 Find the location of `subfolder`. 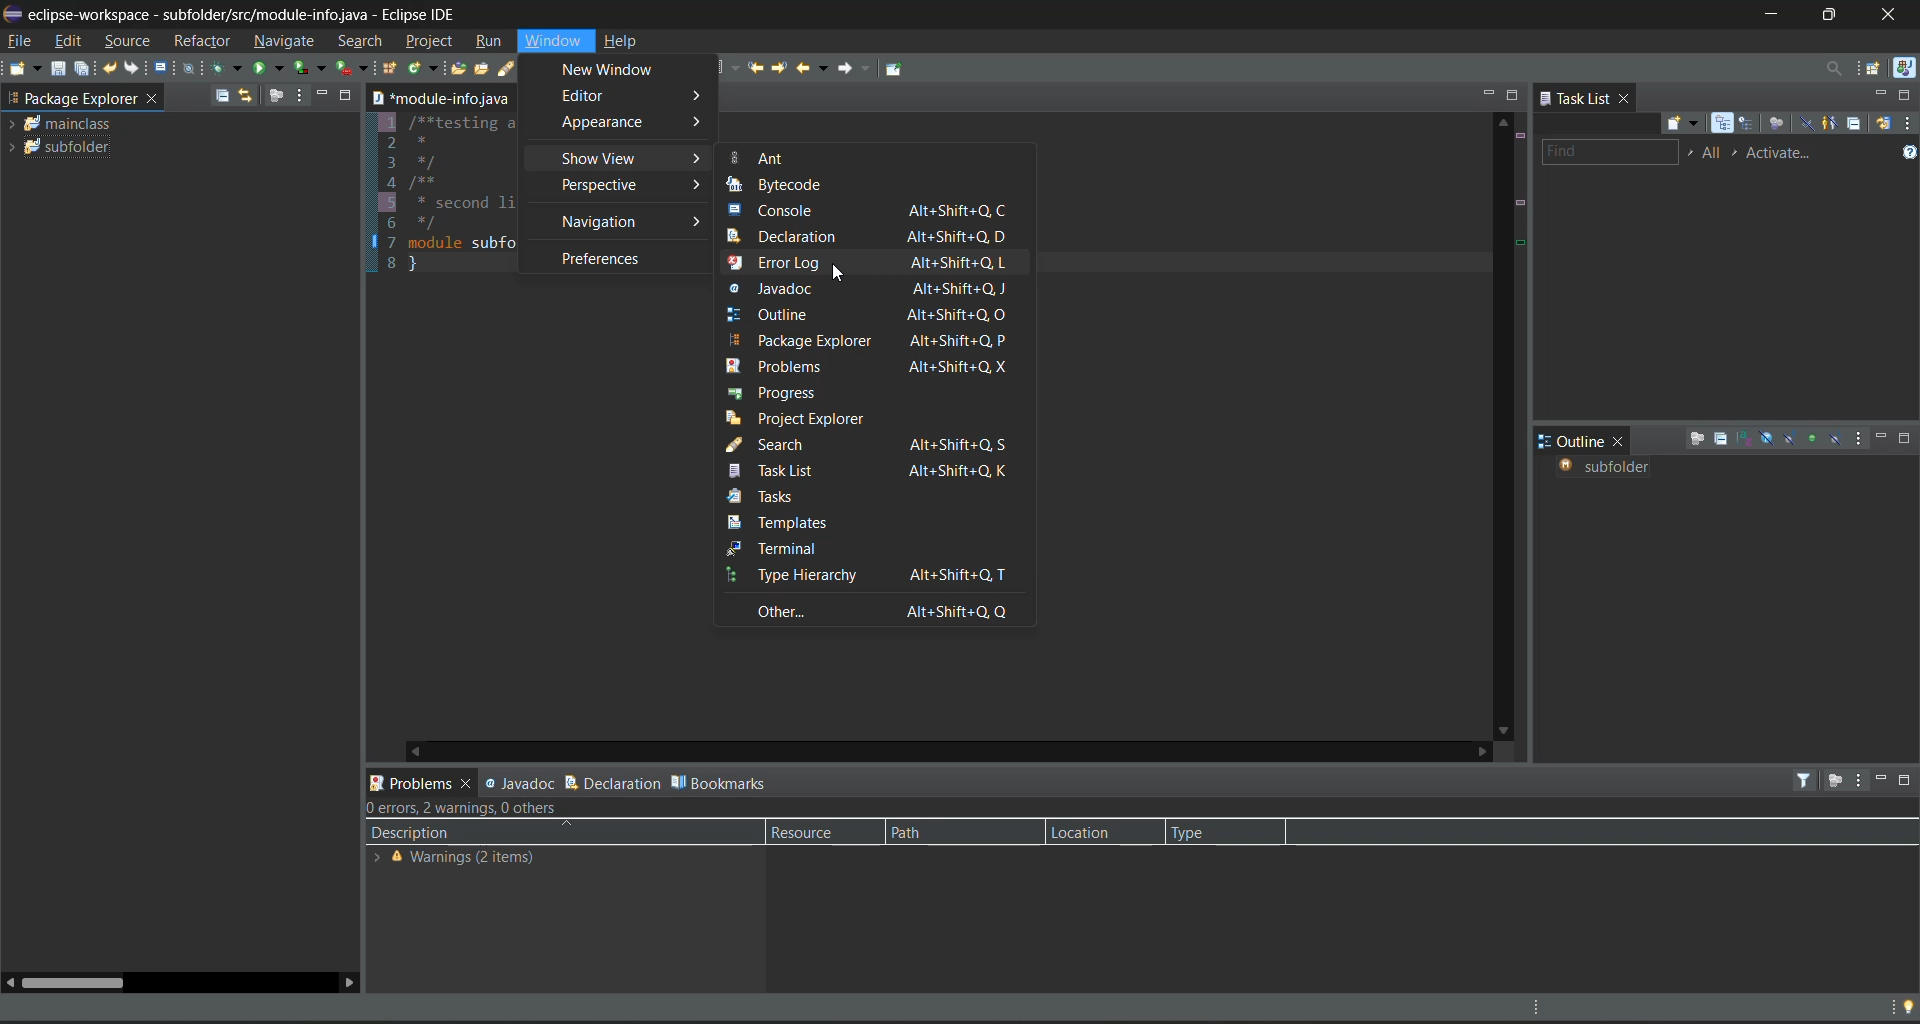

subfolder is located at coordinates (1612, 467).